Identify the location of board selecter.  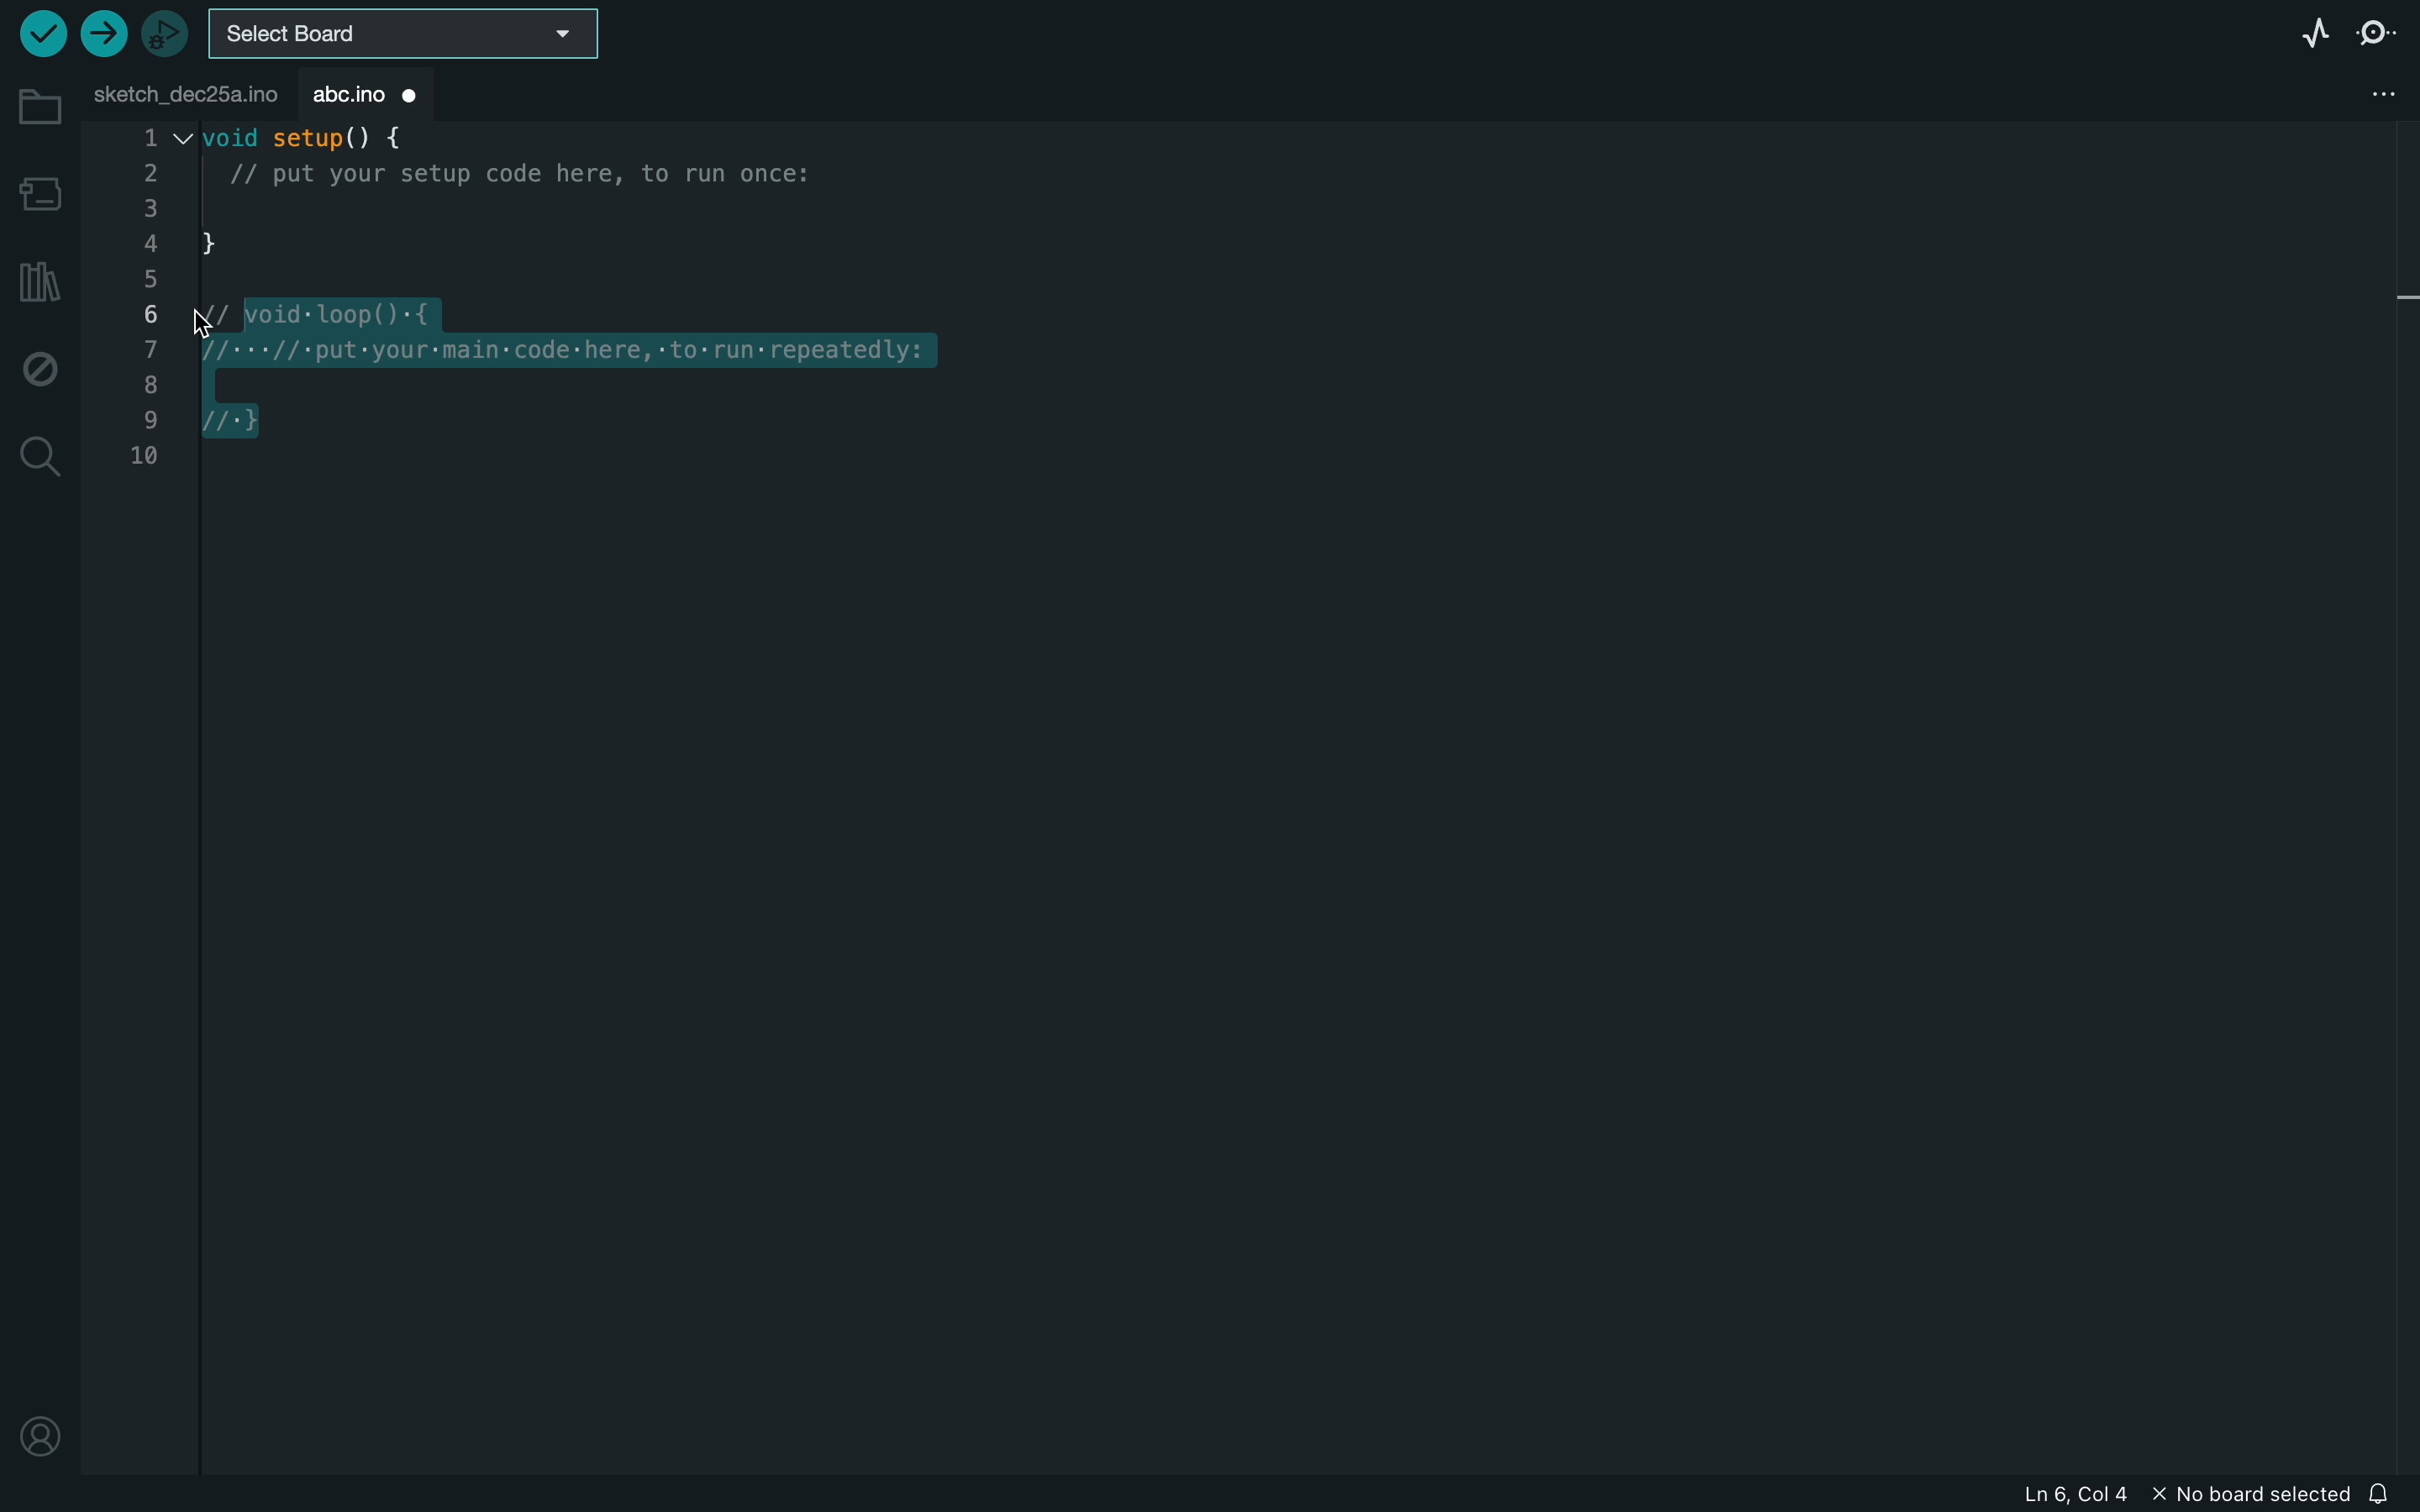
(407, 32).